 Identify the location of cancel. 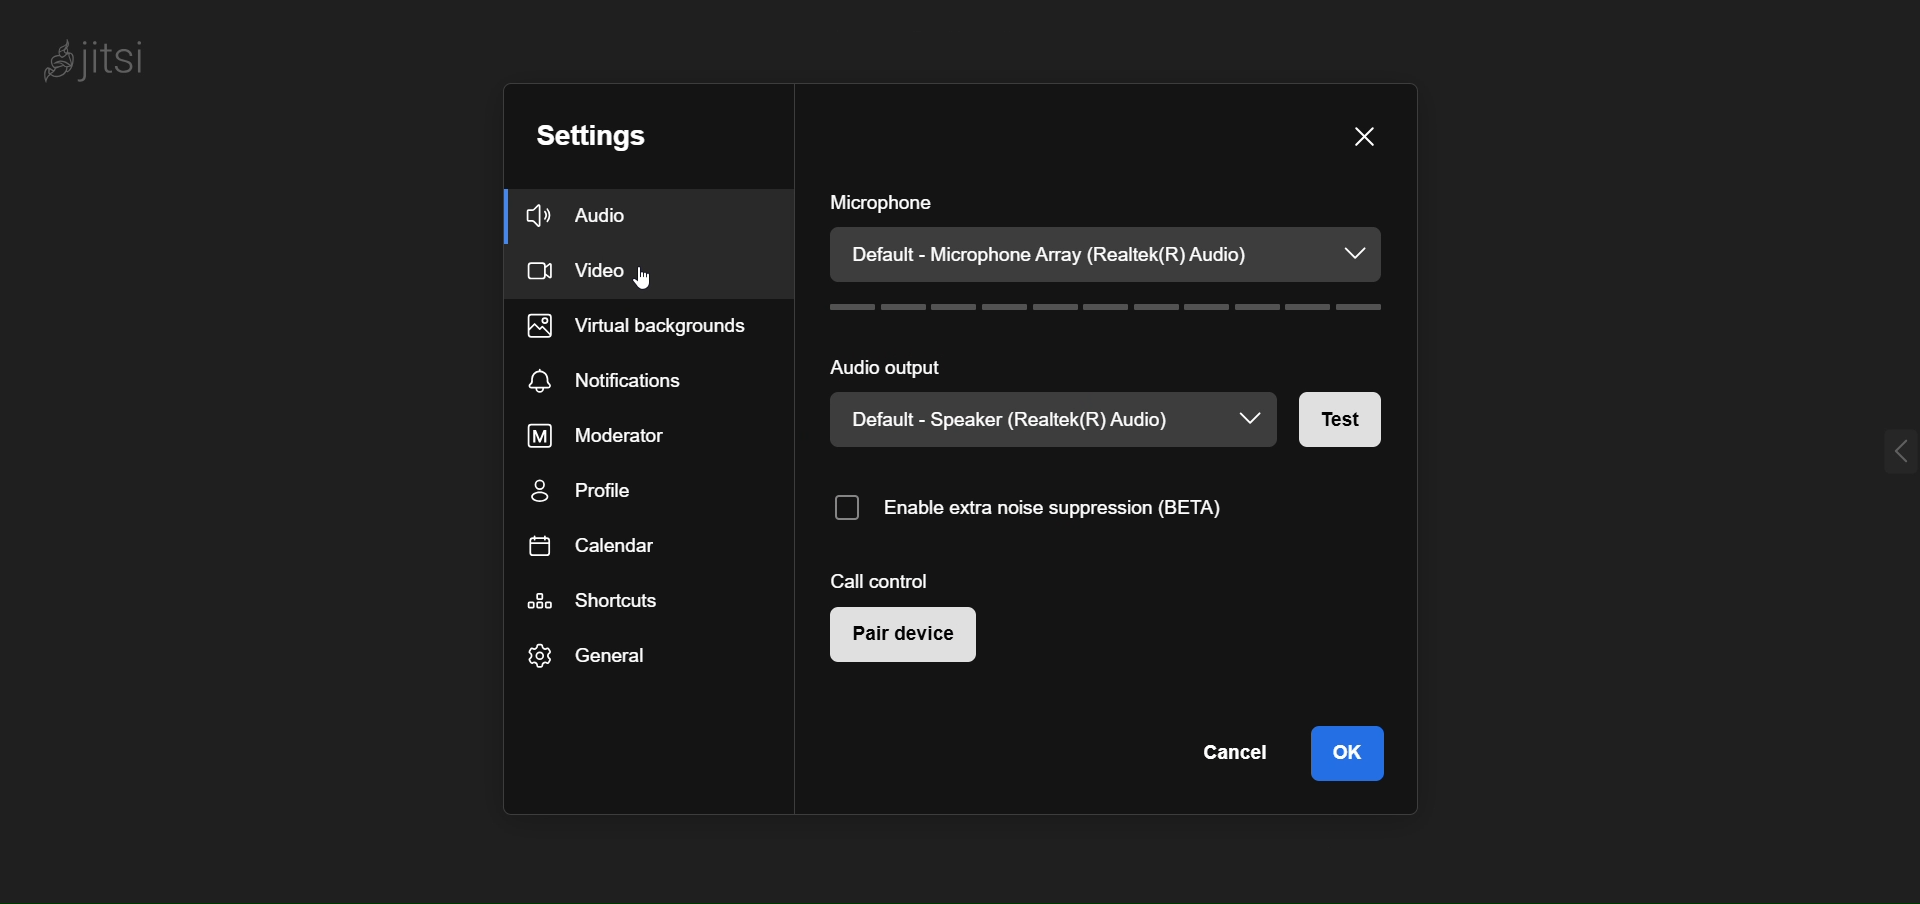
(1241, 755).